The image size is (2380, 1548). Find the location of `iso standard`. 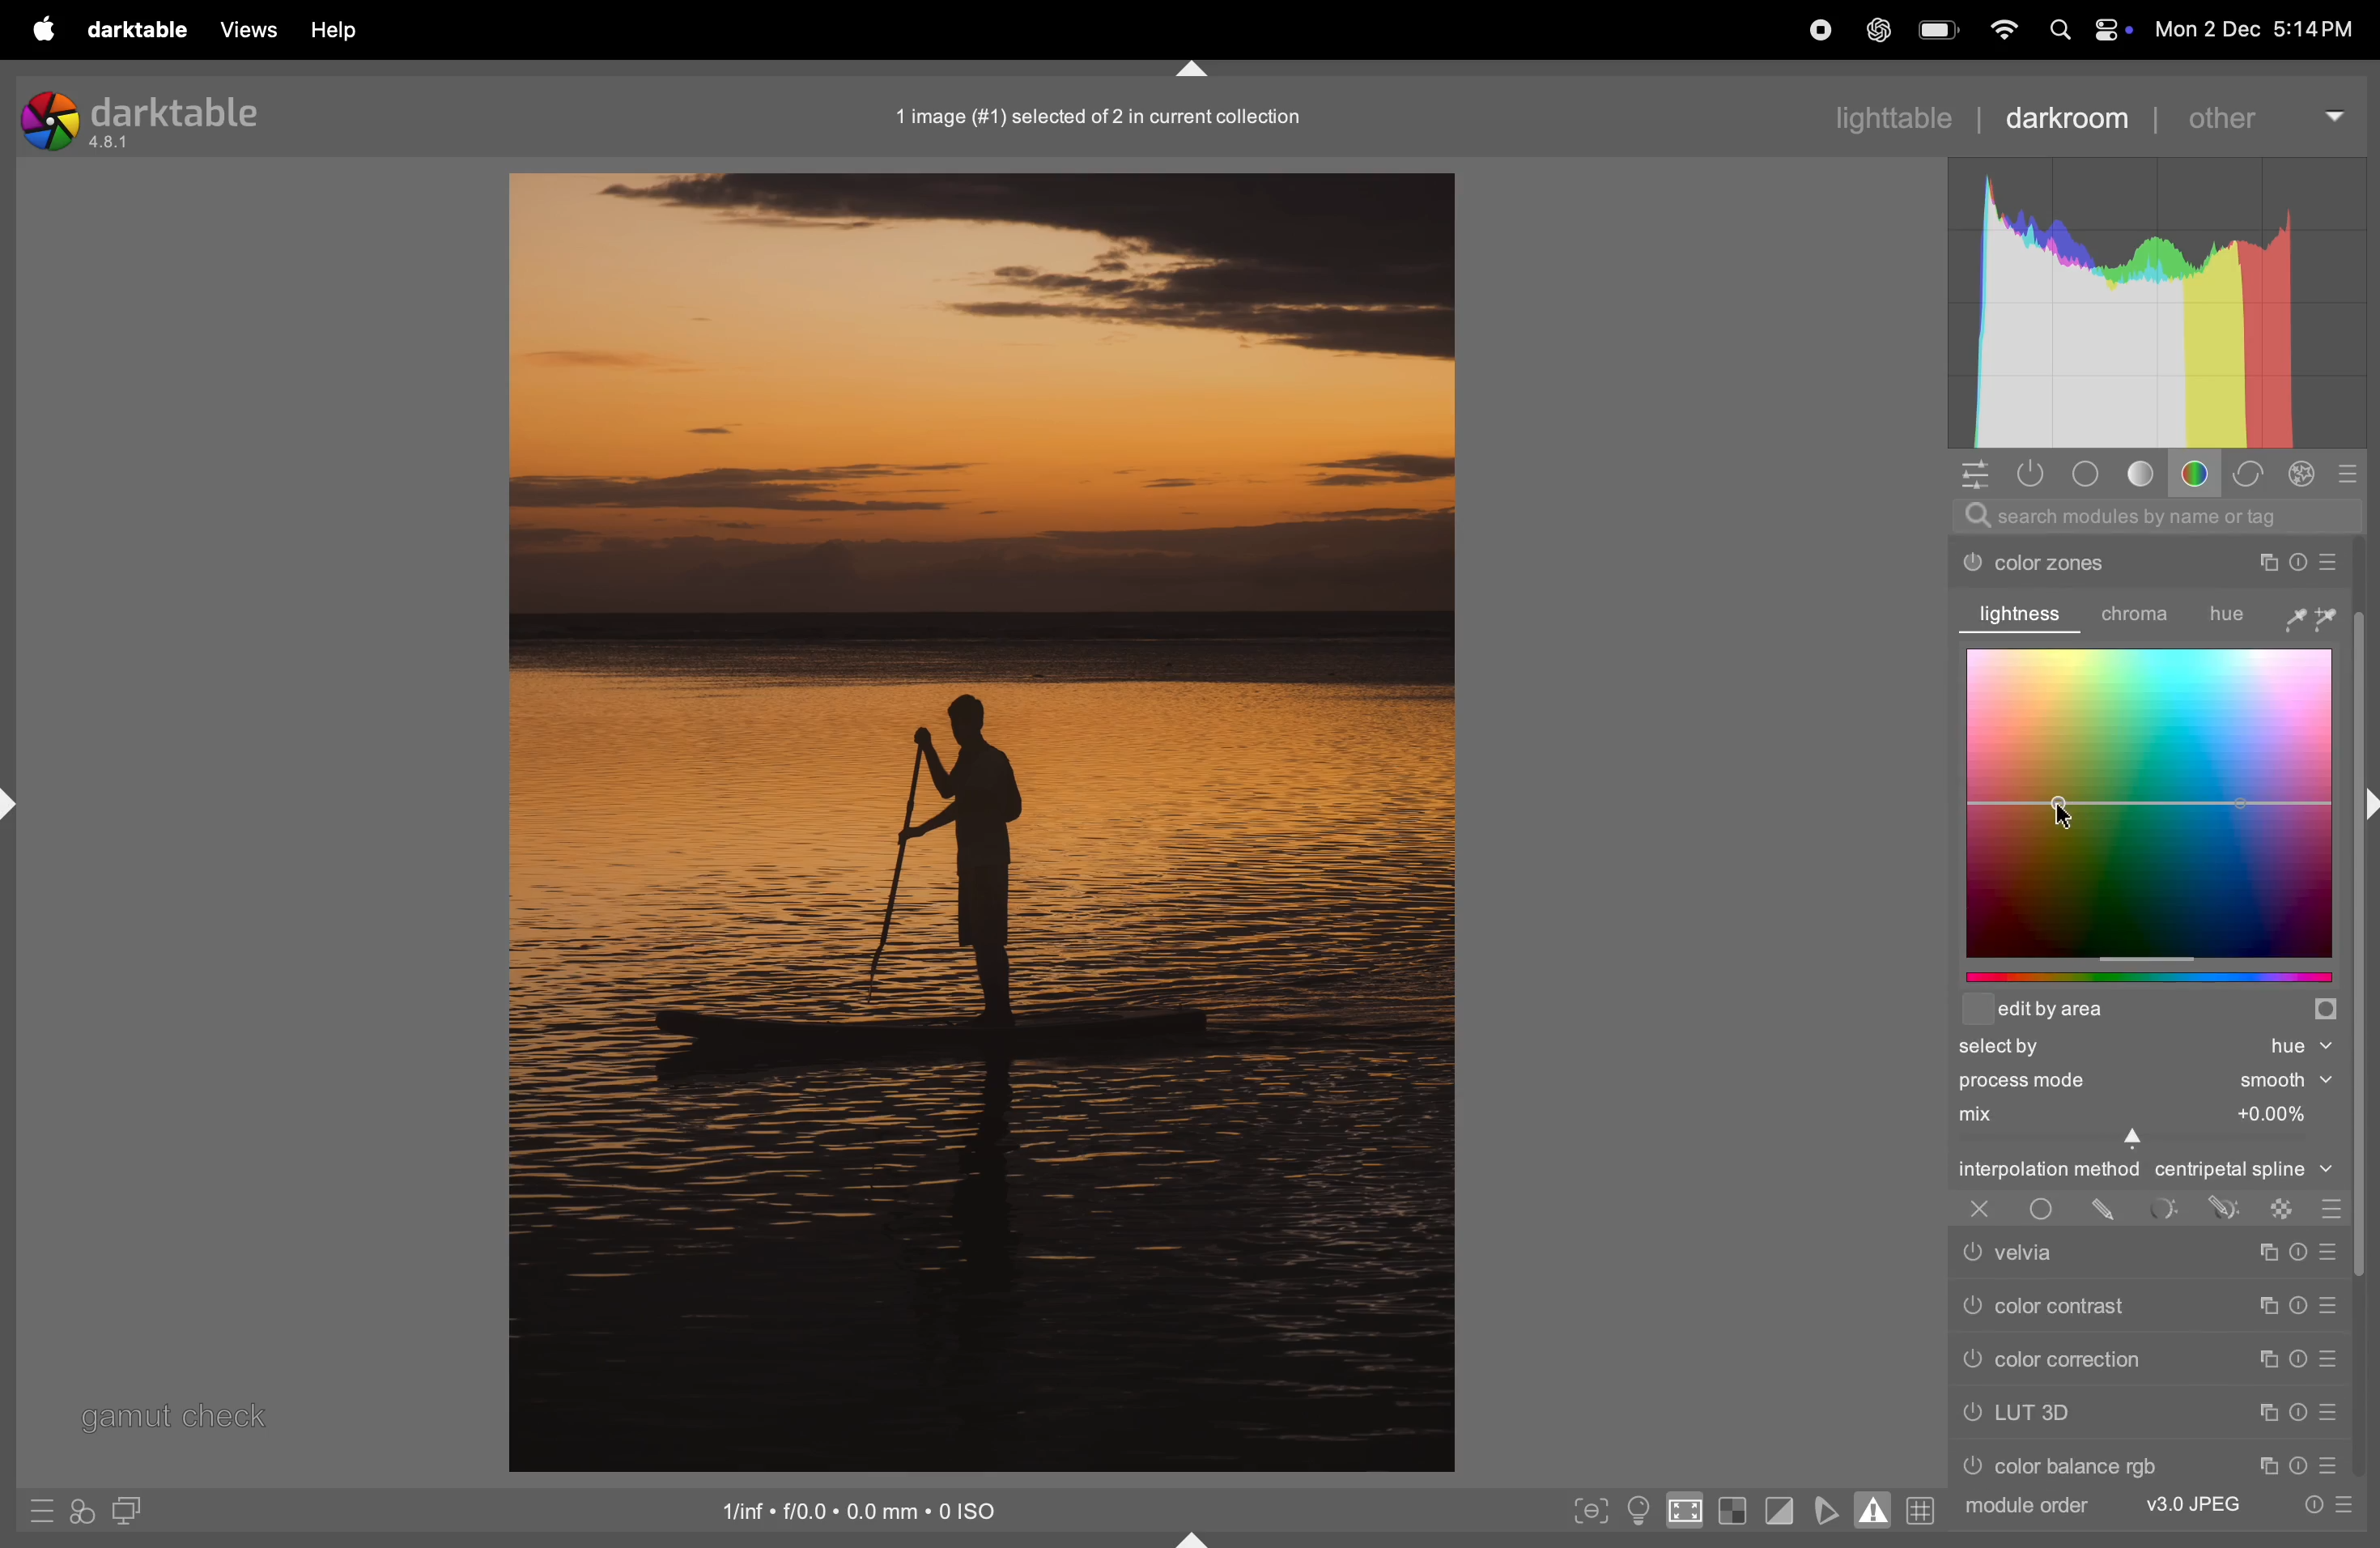

iso standard is located at coordinates (865, 1515).